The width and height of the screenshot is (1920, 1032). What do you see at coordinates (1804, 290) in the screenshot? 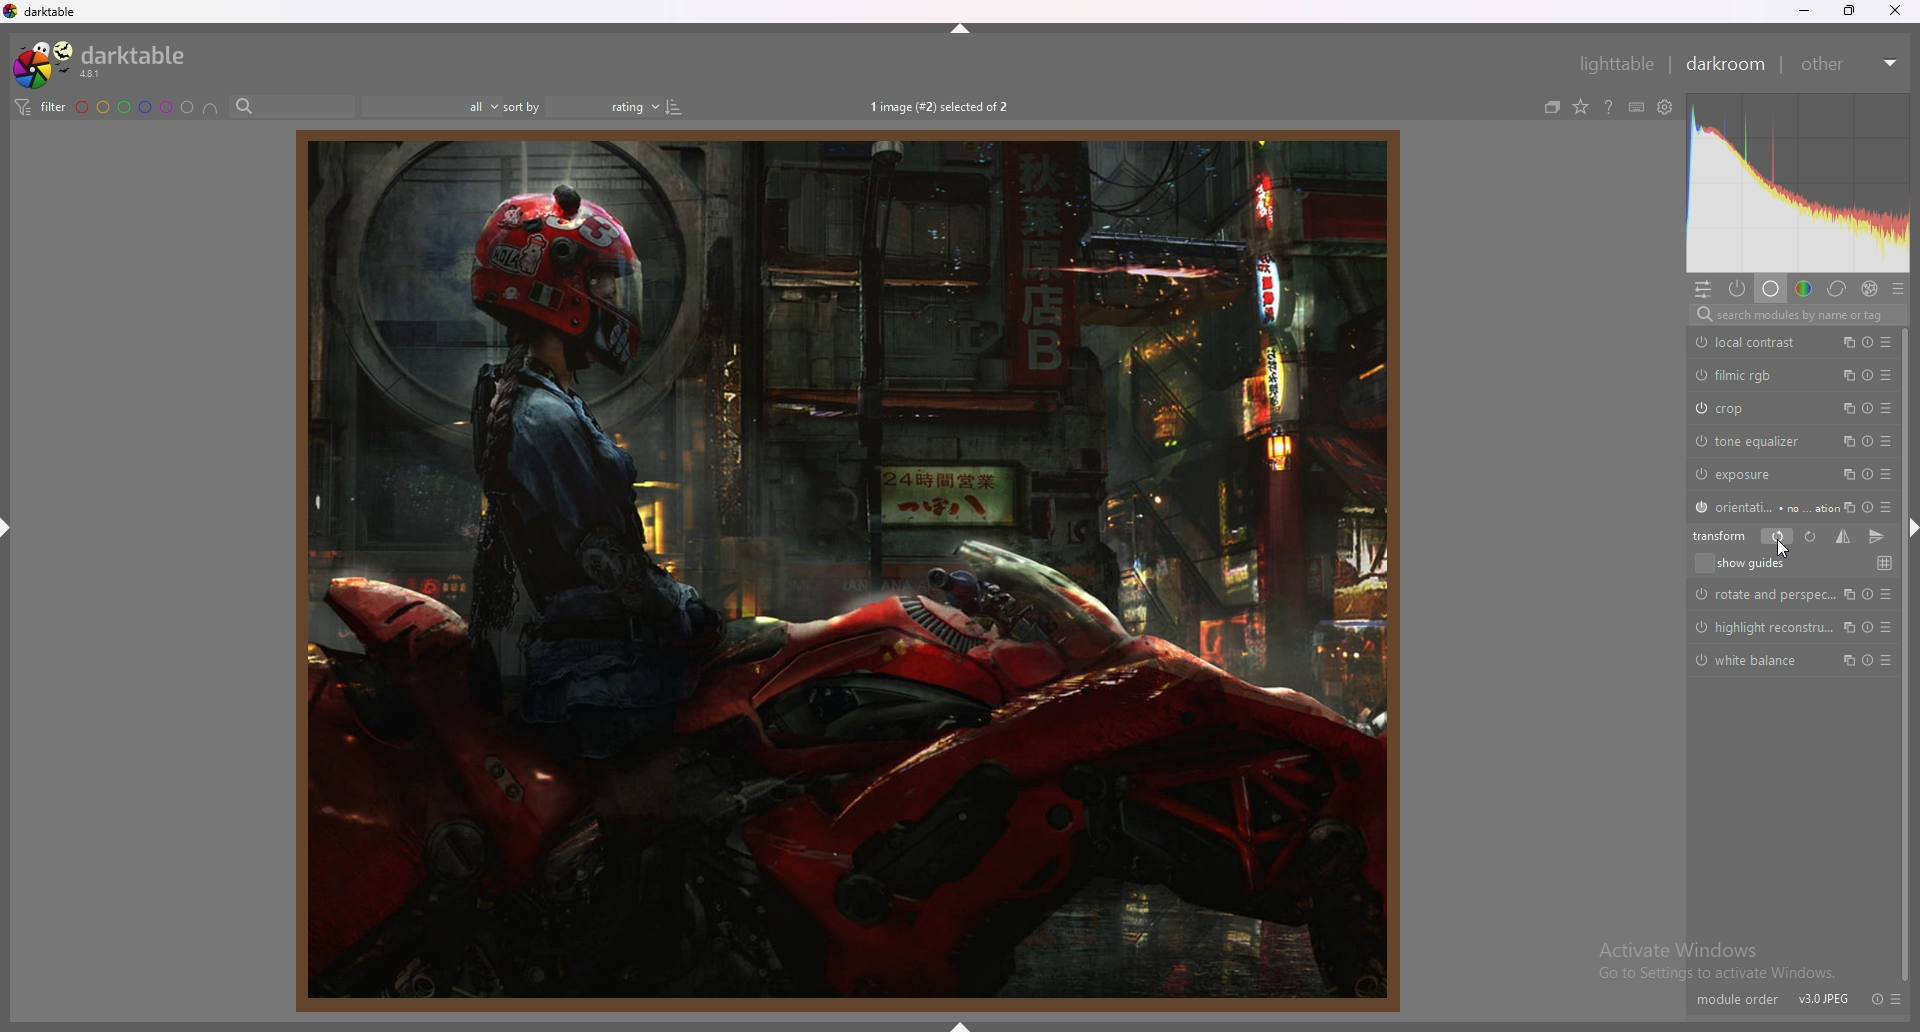
I see `color` at bounding box center [1804, 290].